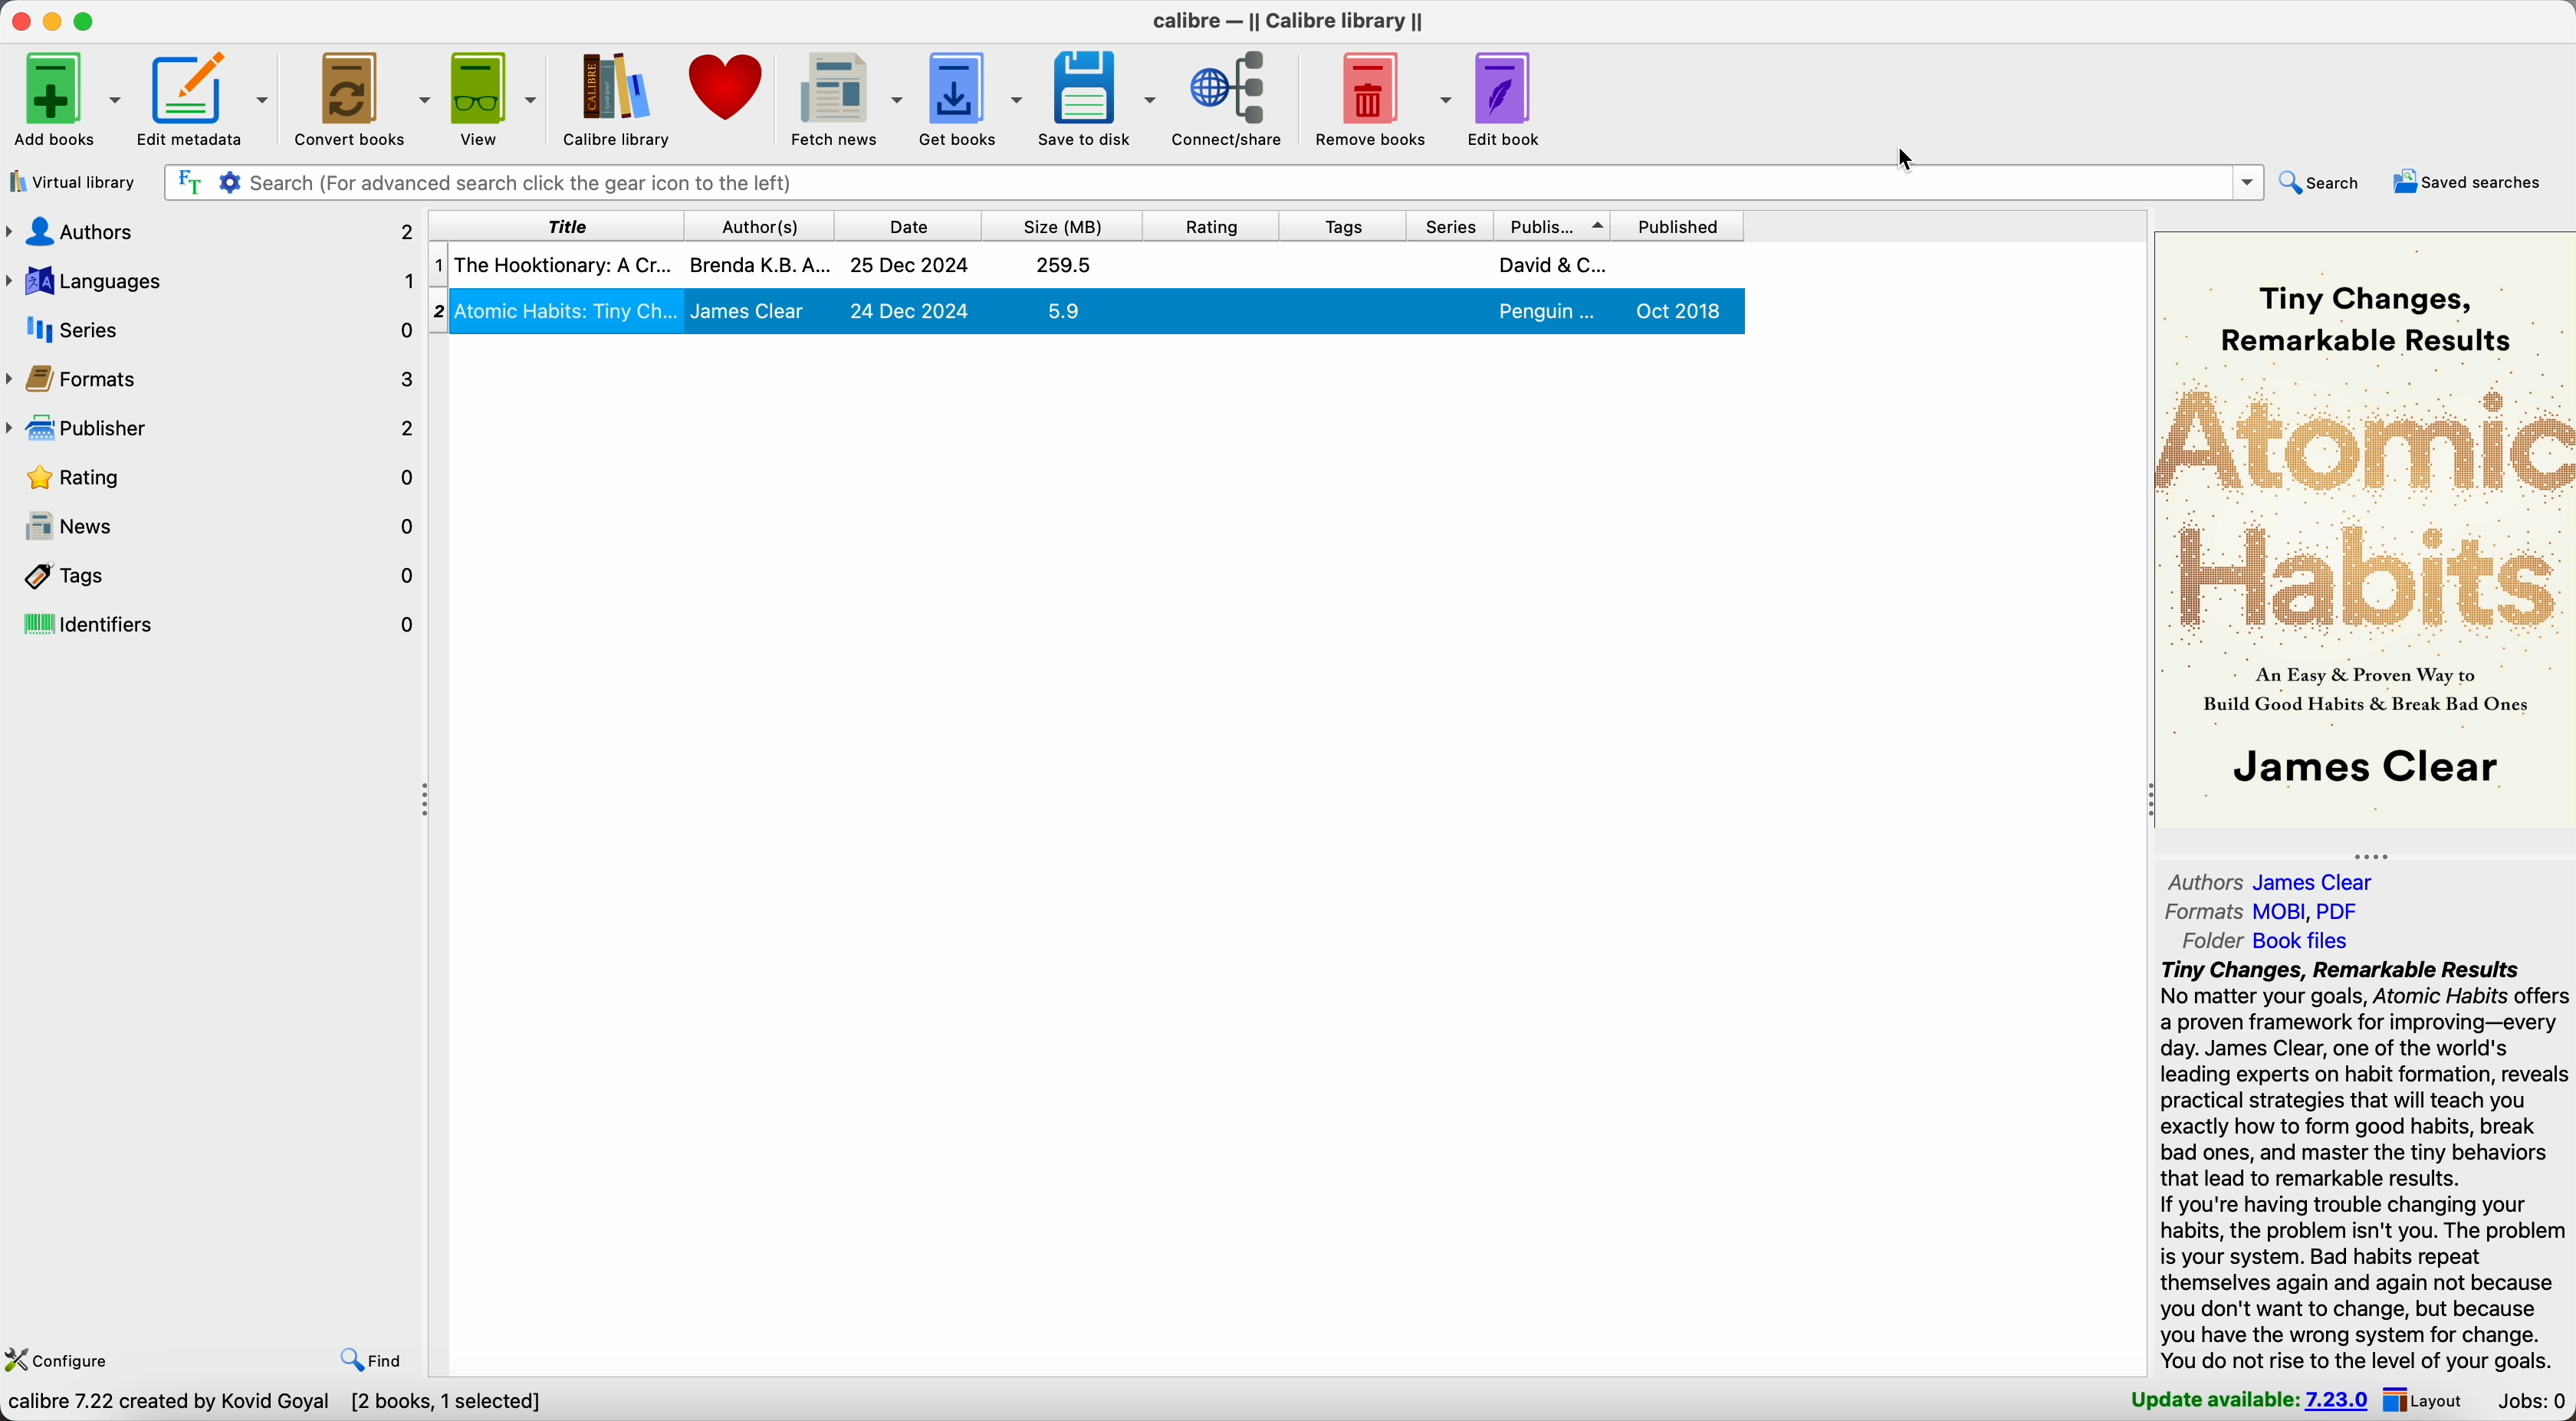  What do you see at coordinates (905, 223) in the screenshot?
I see `date` at bounding box center [905, 223].